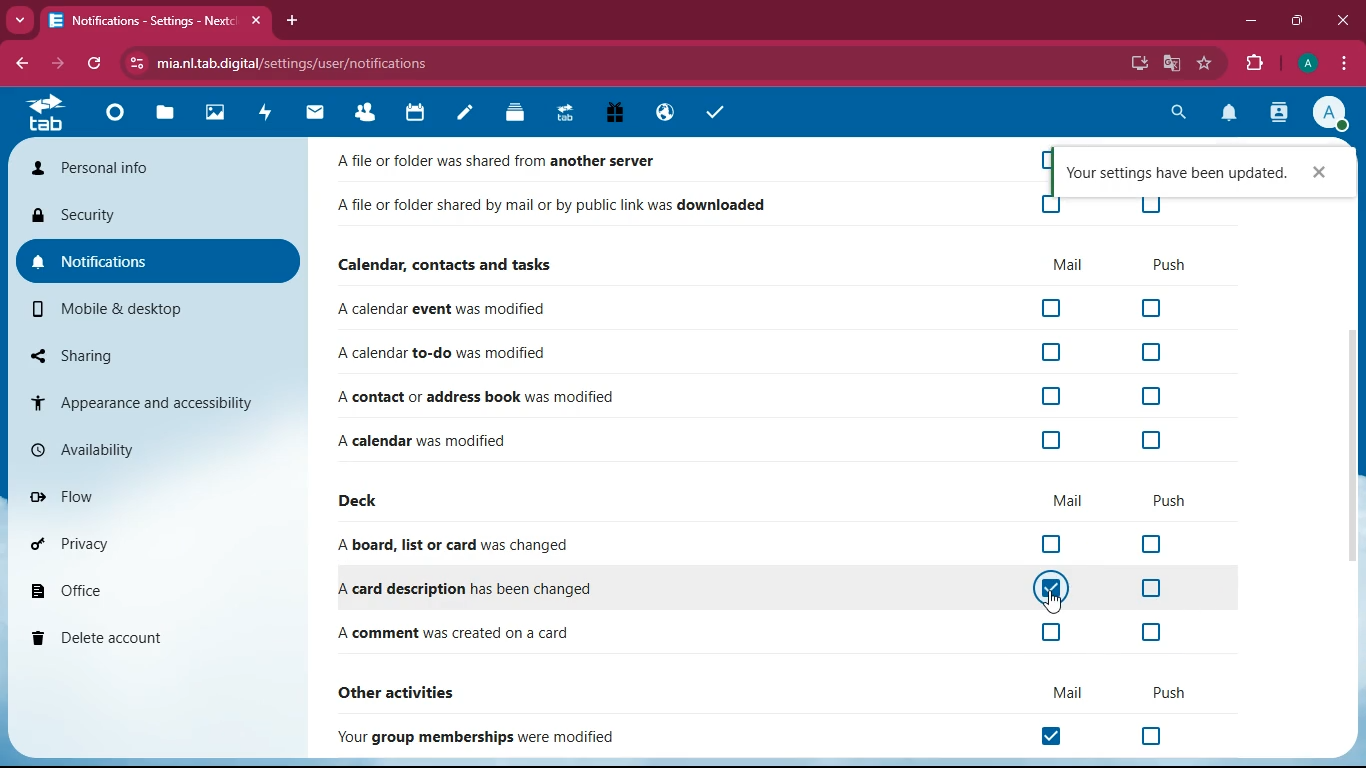 Image resolution: width=1366 pixels, height=768 pixels. I want to click on off, so click(1049, 440).